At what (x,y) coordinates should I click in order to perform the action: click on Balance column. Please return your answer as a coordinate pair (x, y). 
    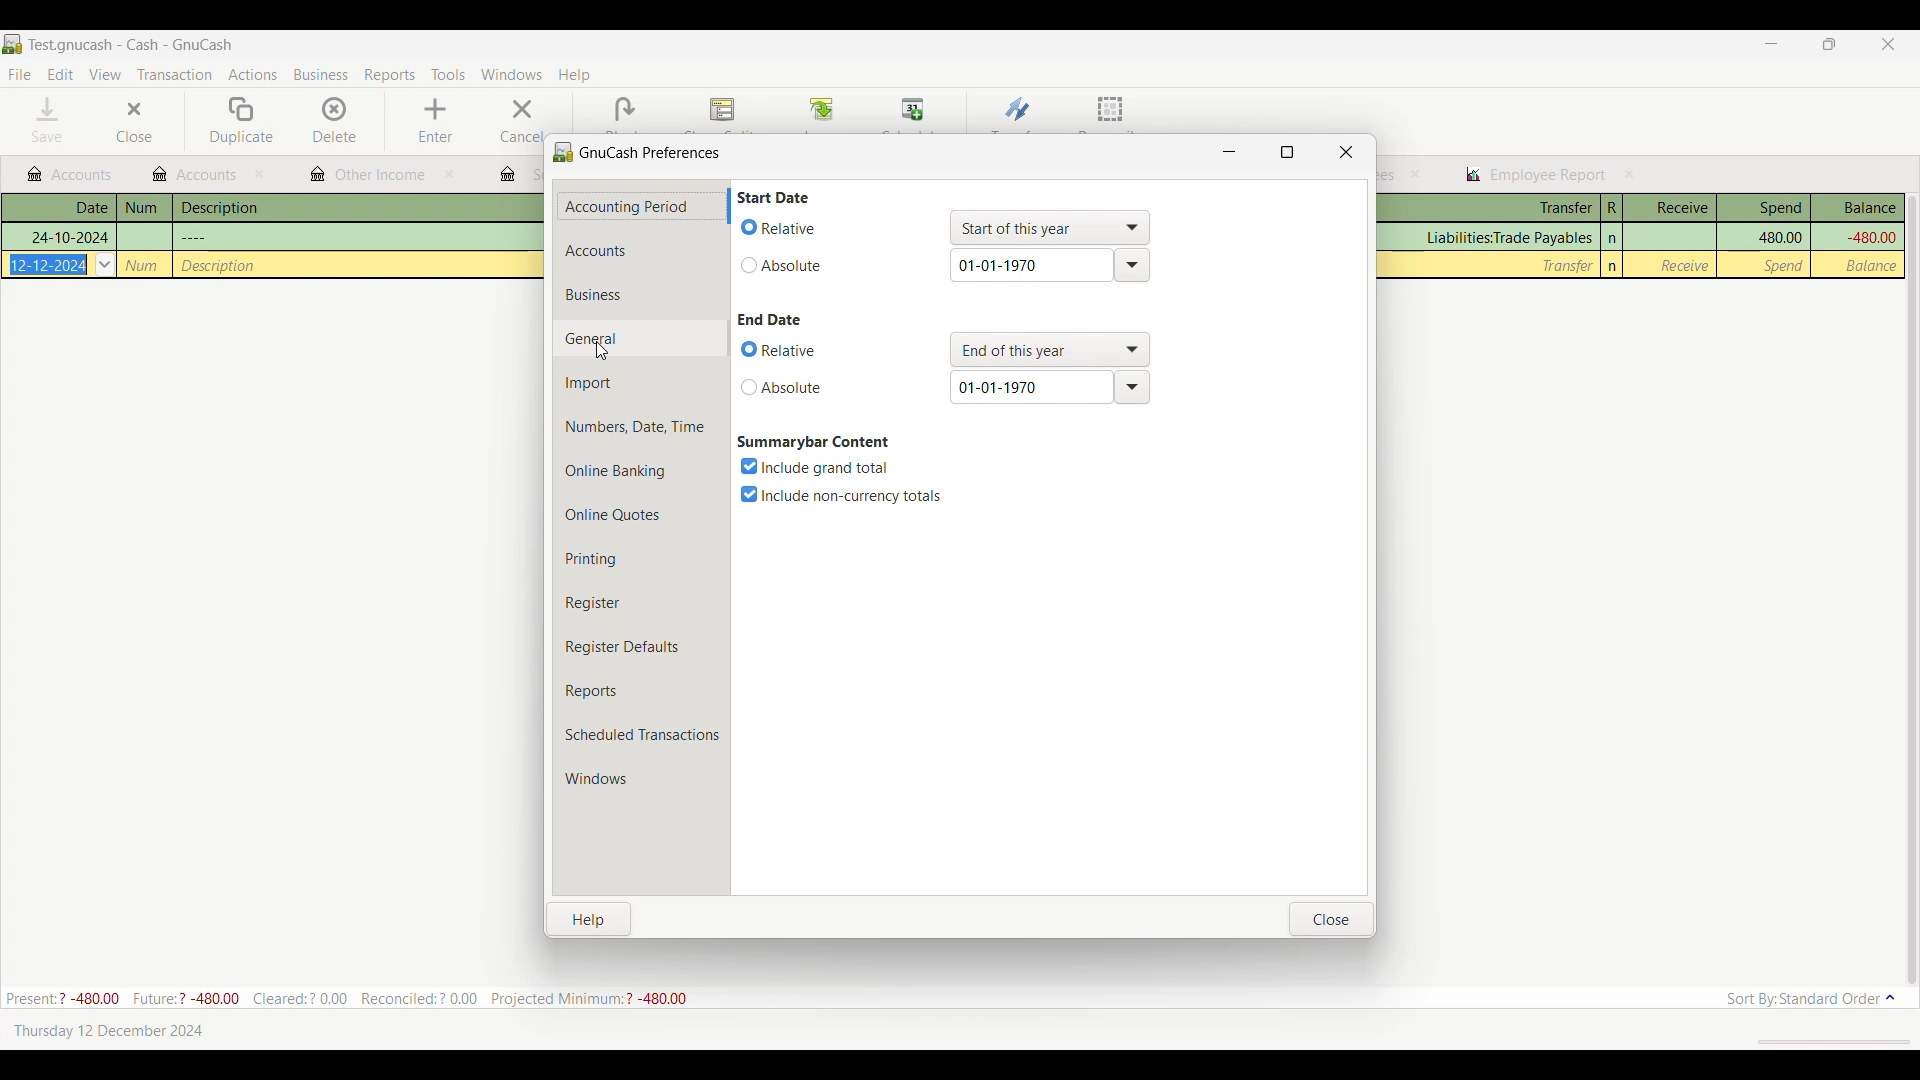
    Looking at the image, I should click on (1869, 238).